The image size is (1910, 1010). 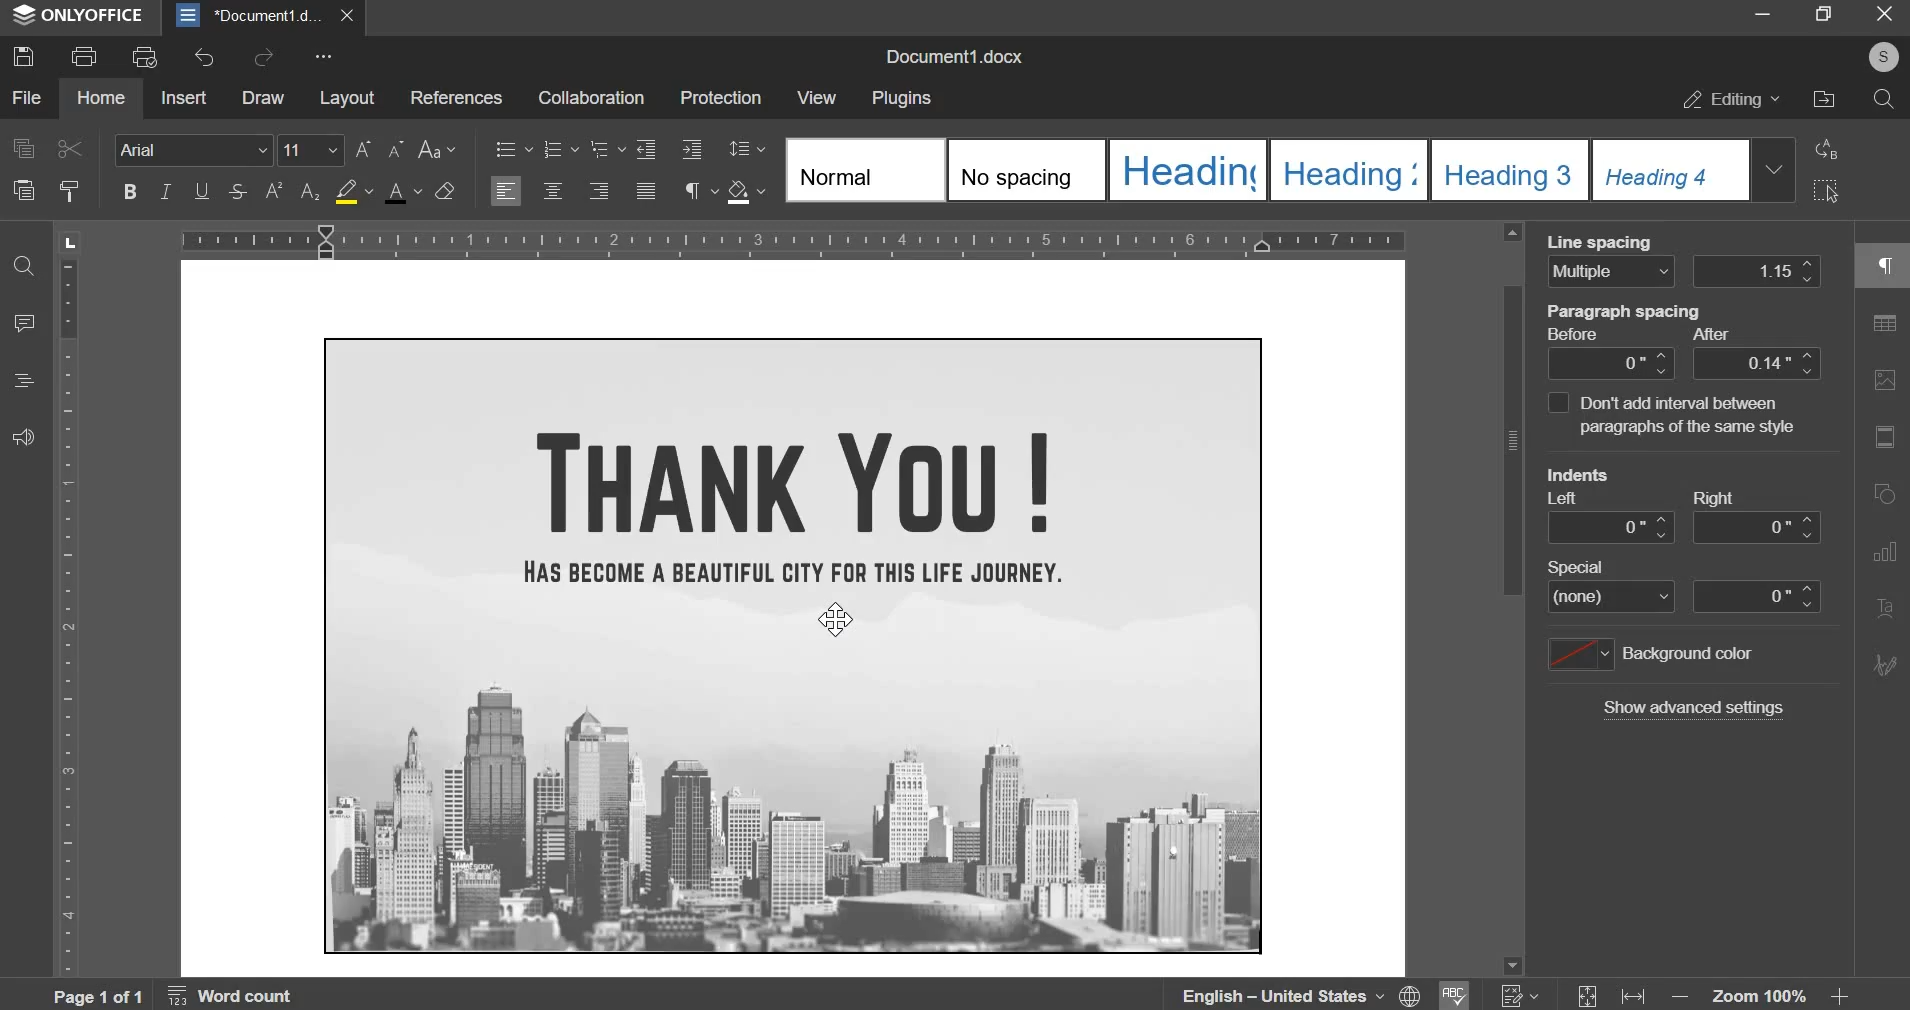 What do you see at coordinates (1828, 191) in the screenshot?
I see `select` at bounding box center [1828, 191].